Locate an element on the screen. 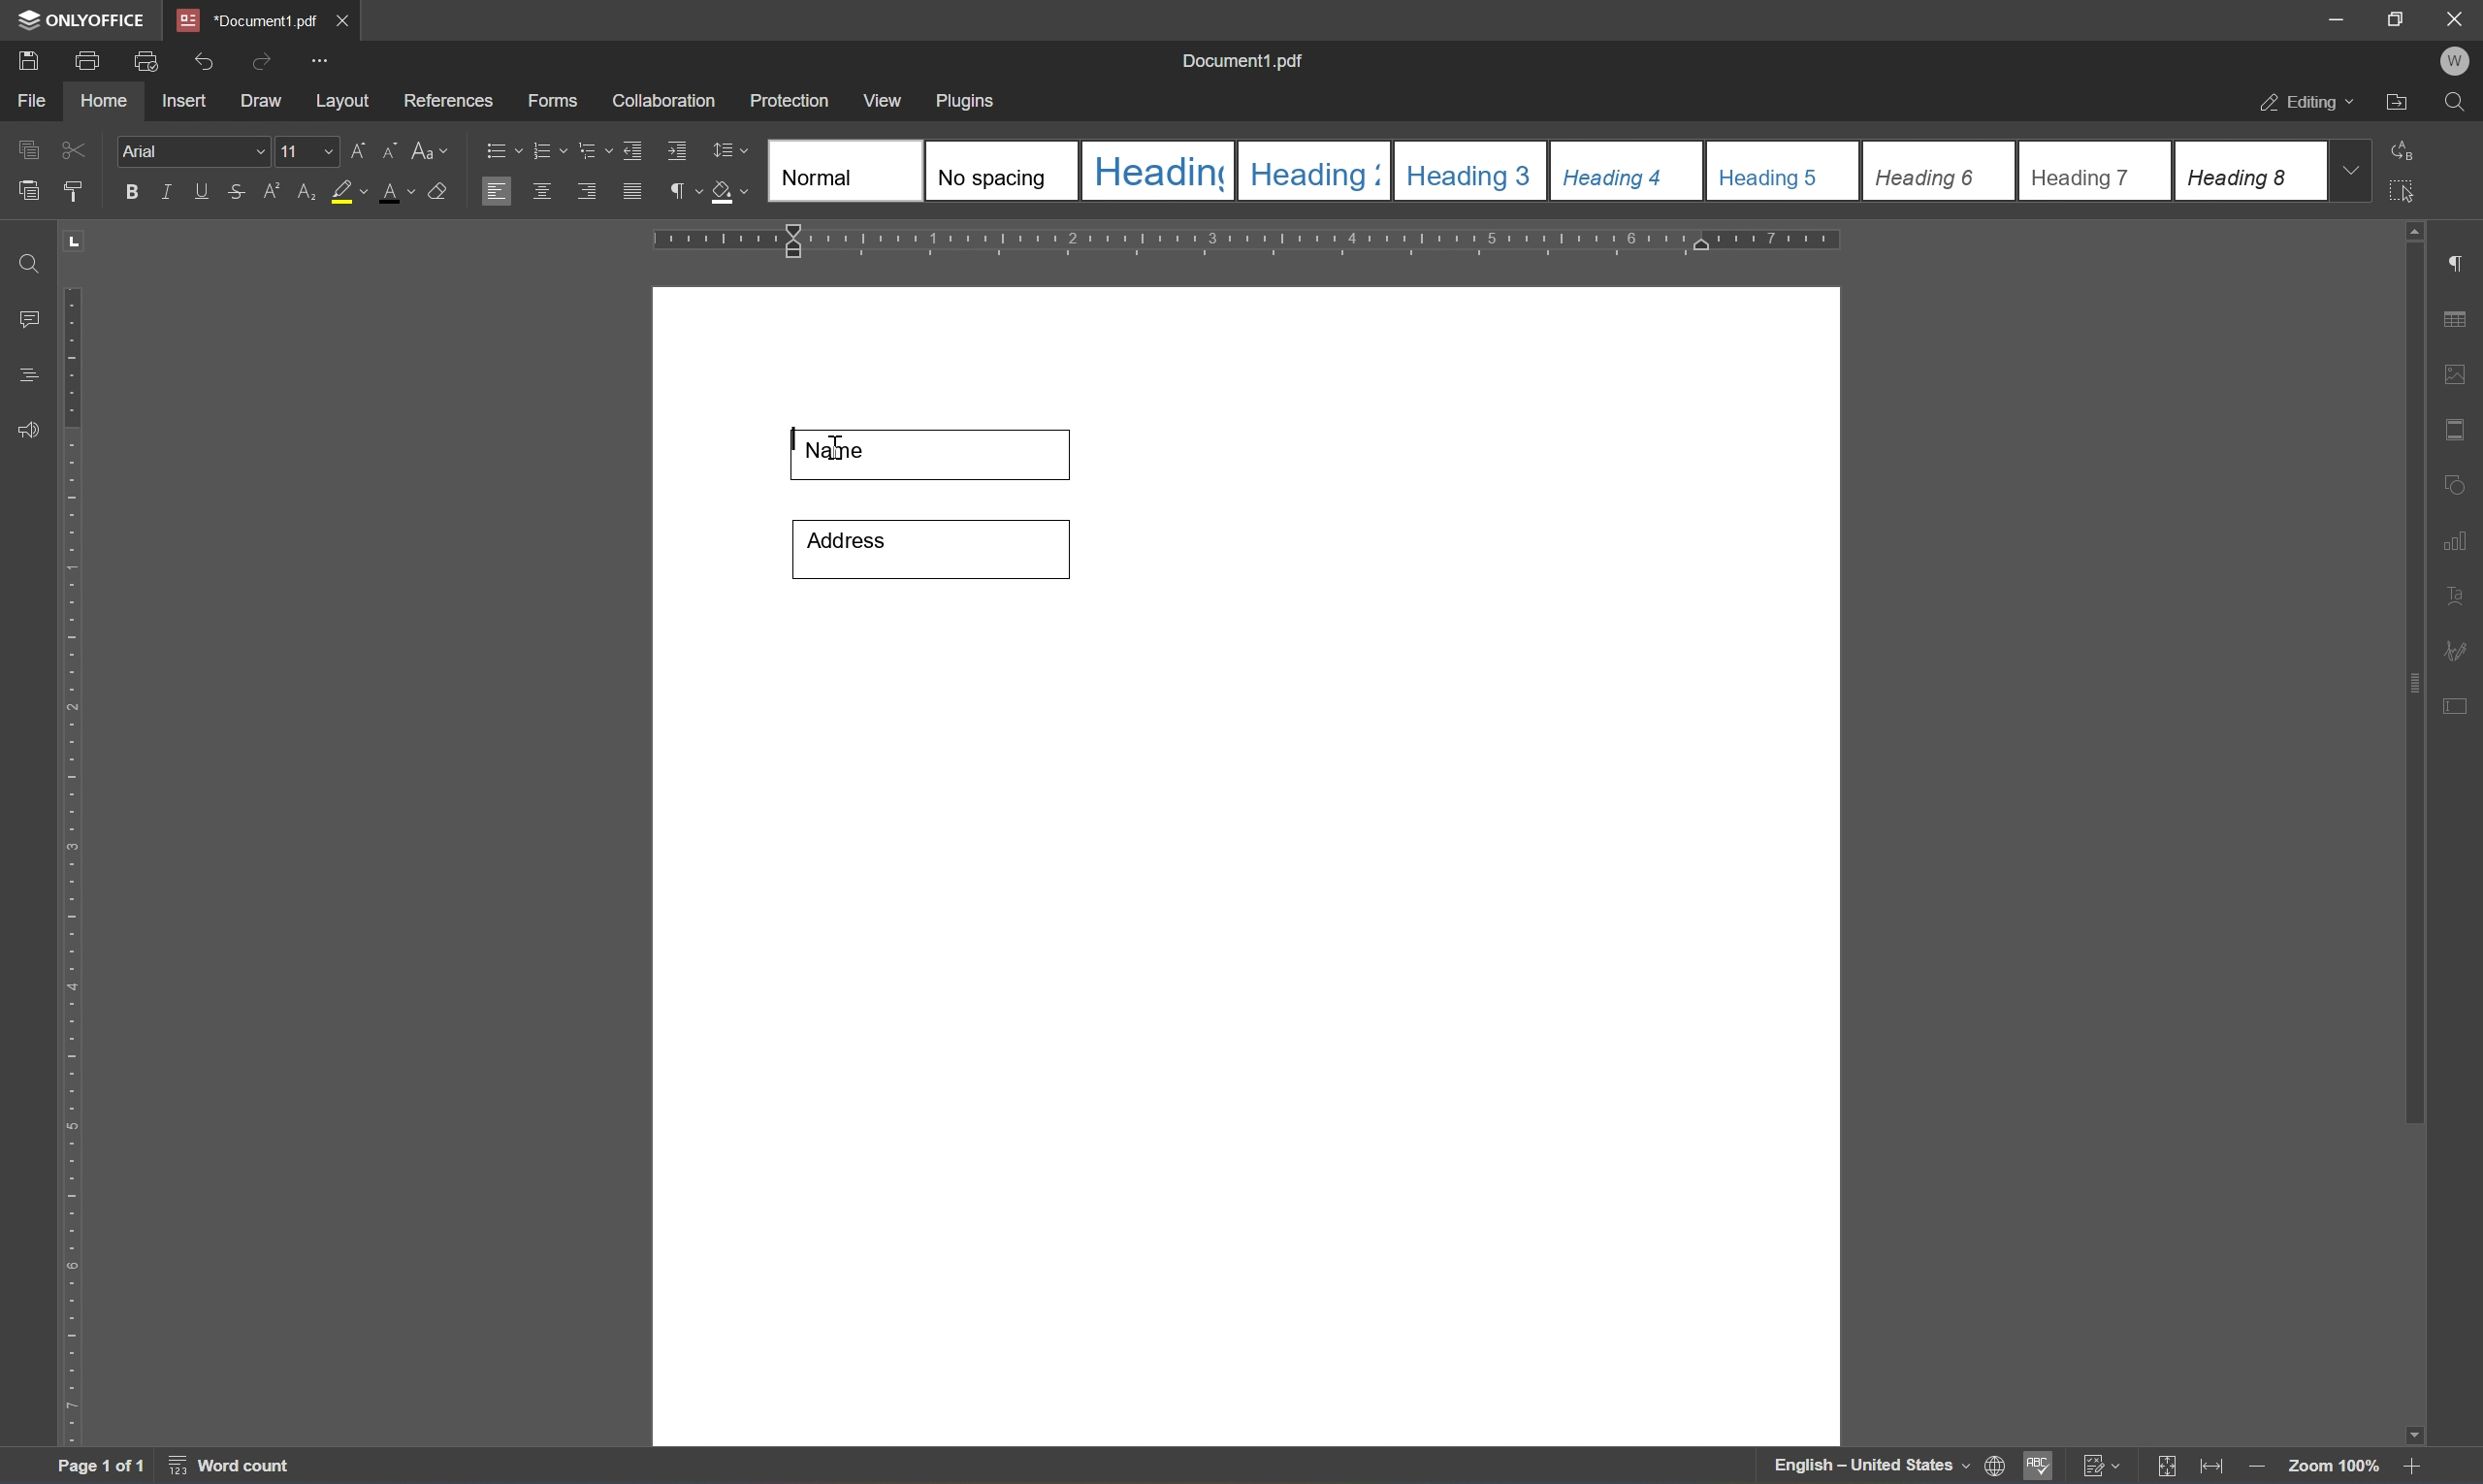 This screenshot has width=2483, height=1484. copy is located at coordinates (26, 148).